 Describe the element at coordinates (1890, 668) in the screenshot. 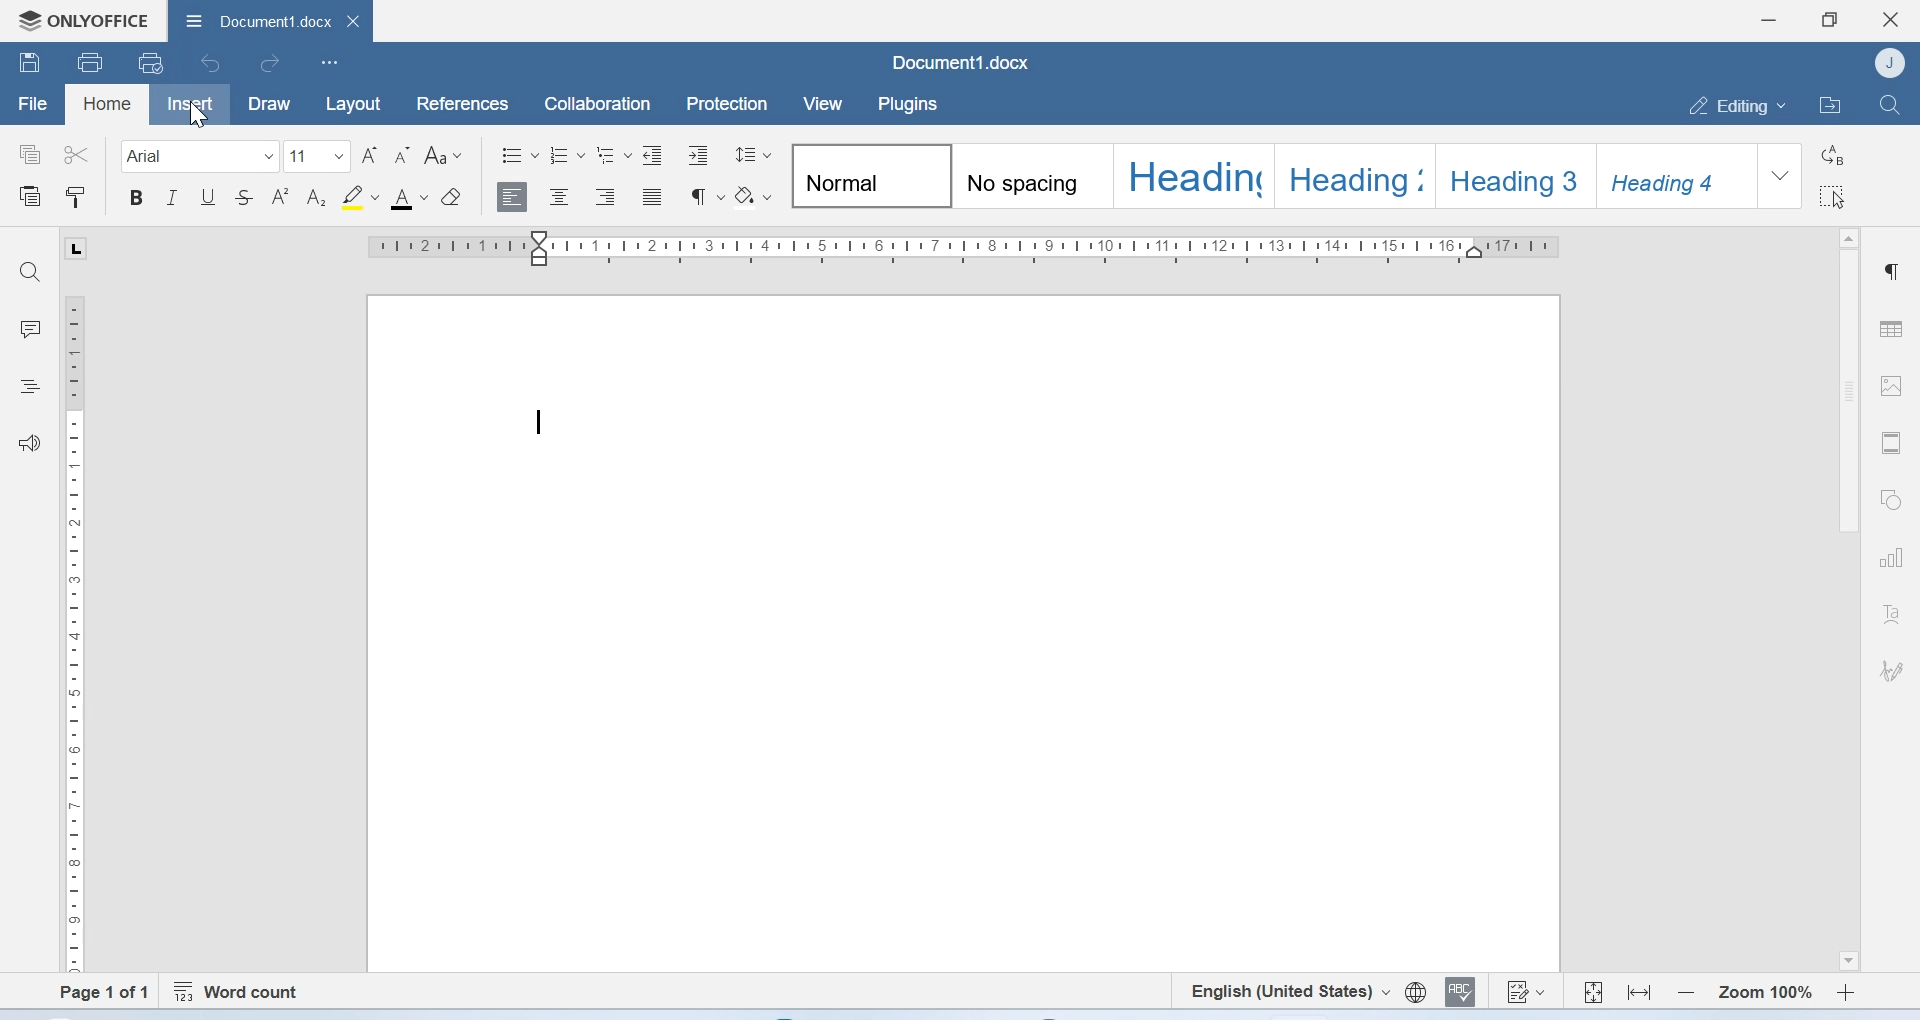

I see `Signature` at that location.